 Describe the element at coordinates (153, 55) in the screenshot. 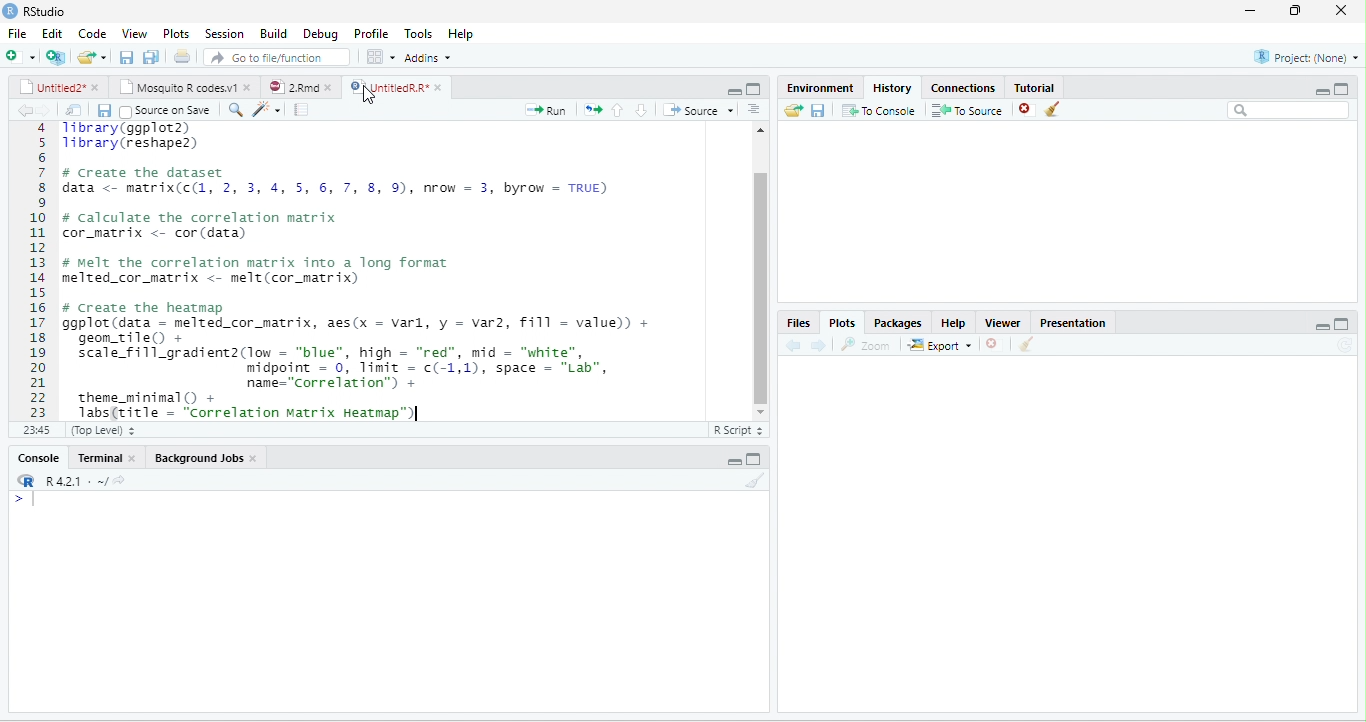

I see `` at that location.